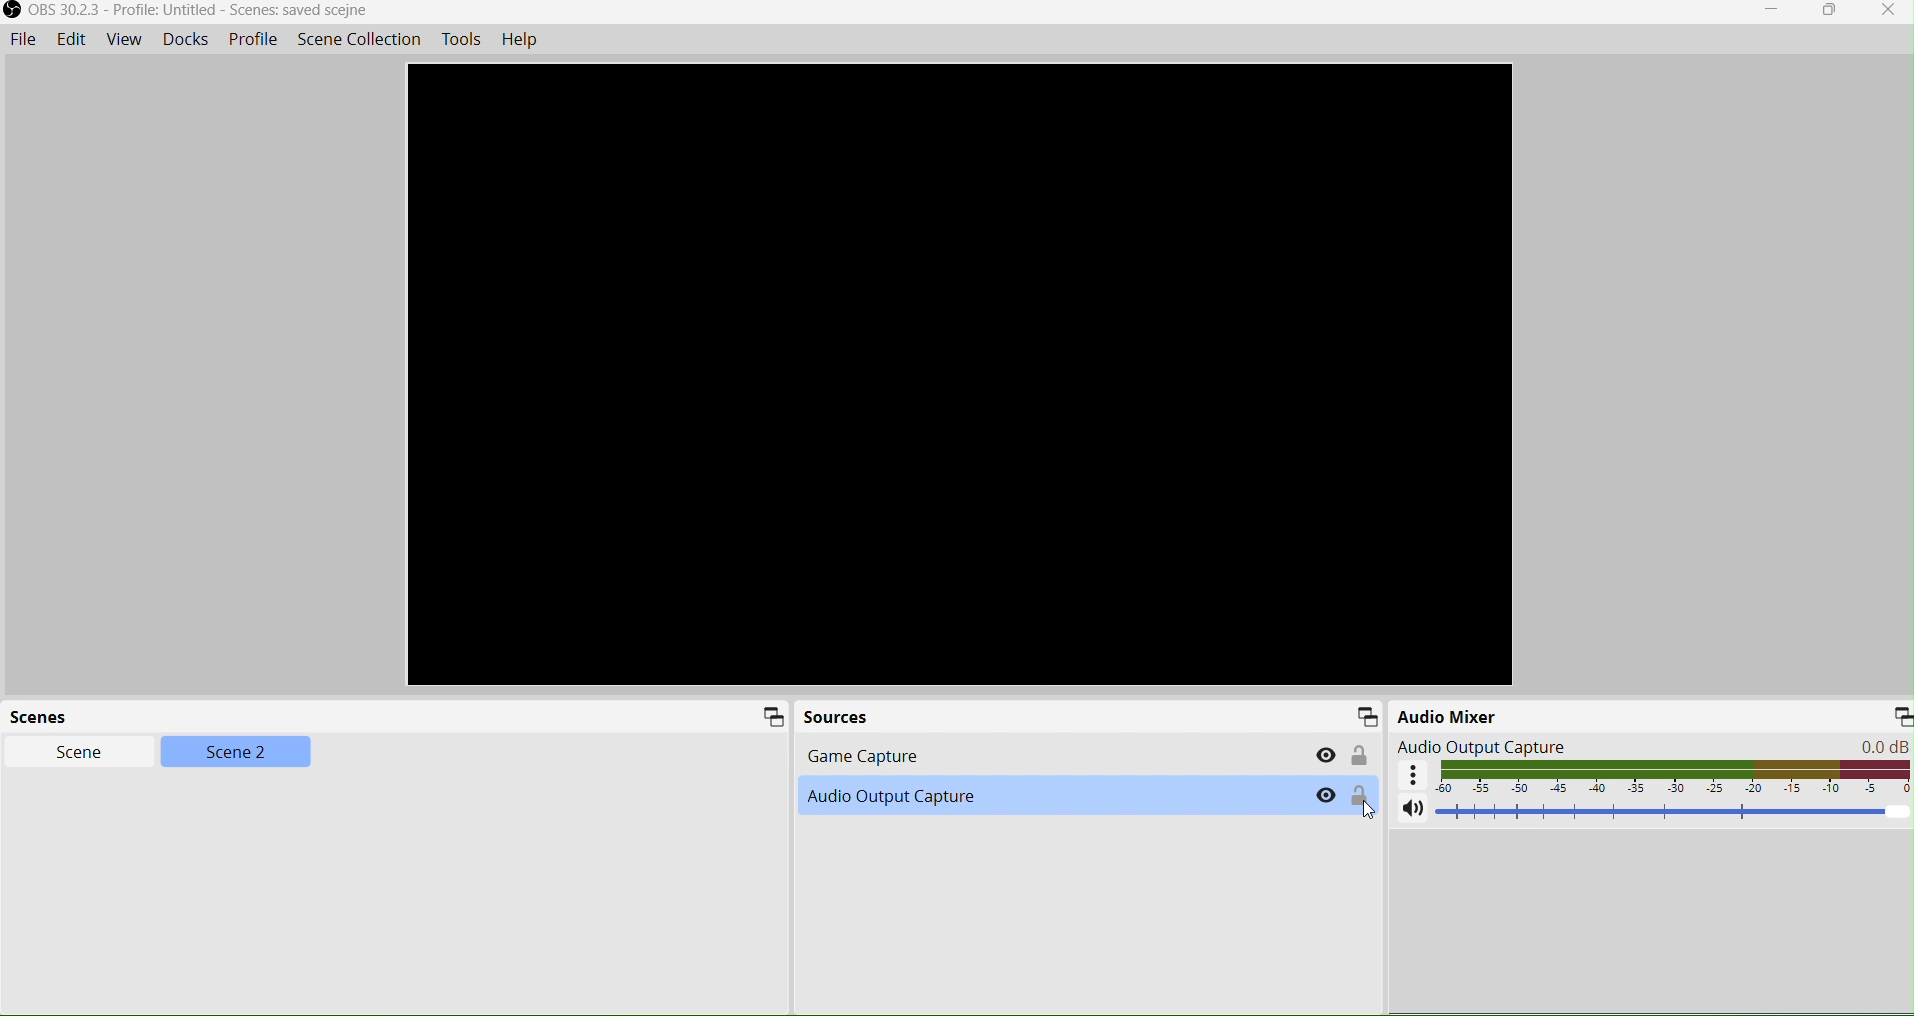 The image size is (1914, 1016). Describe the element at coordinates (1322, 754) in the screenshot. I see `Hide` at that location.